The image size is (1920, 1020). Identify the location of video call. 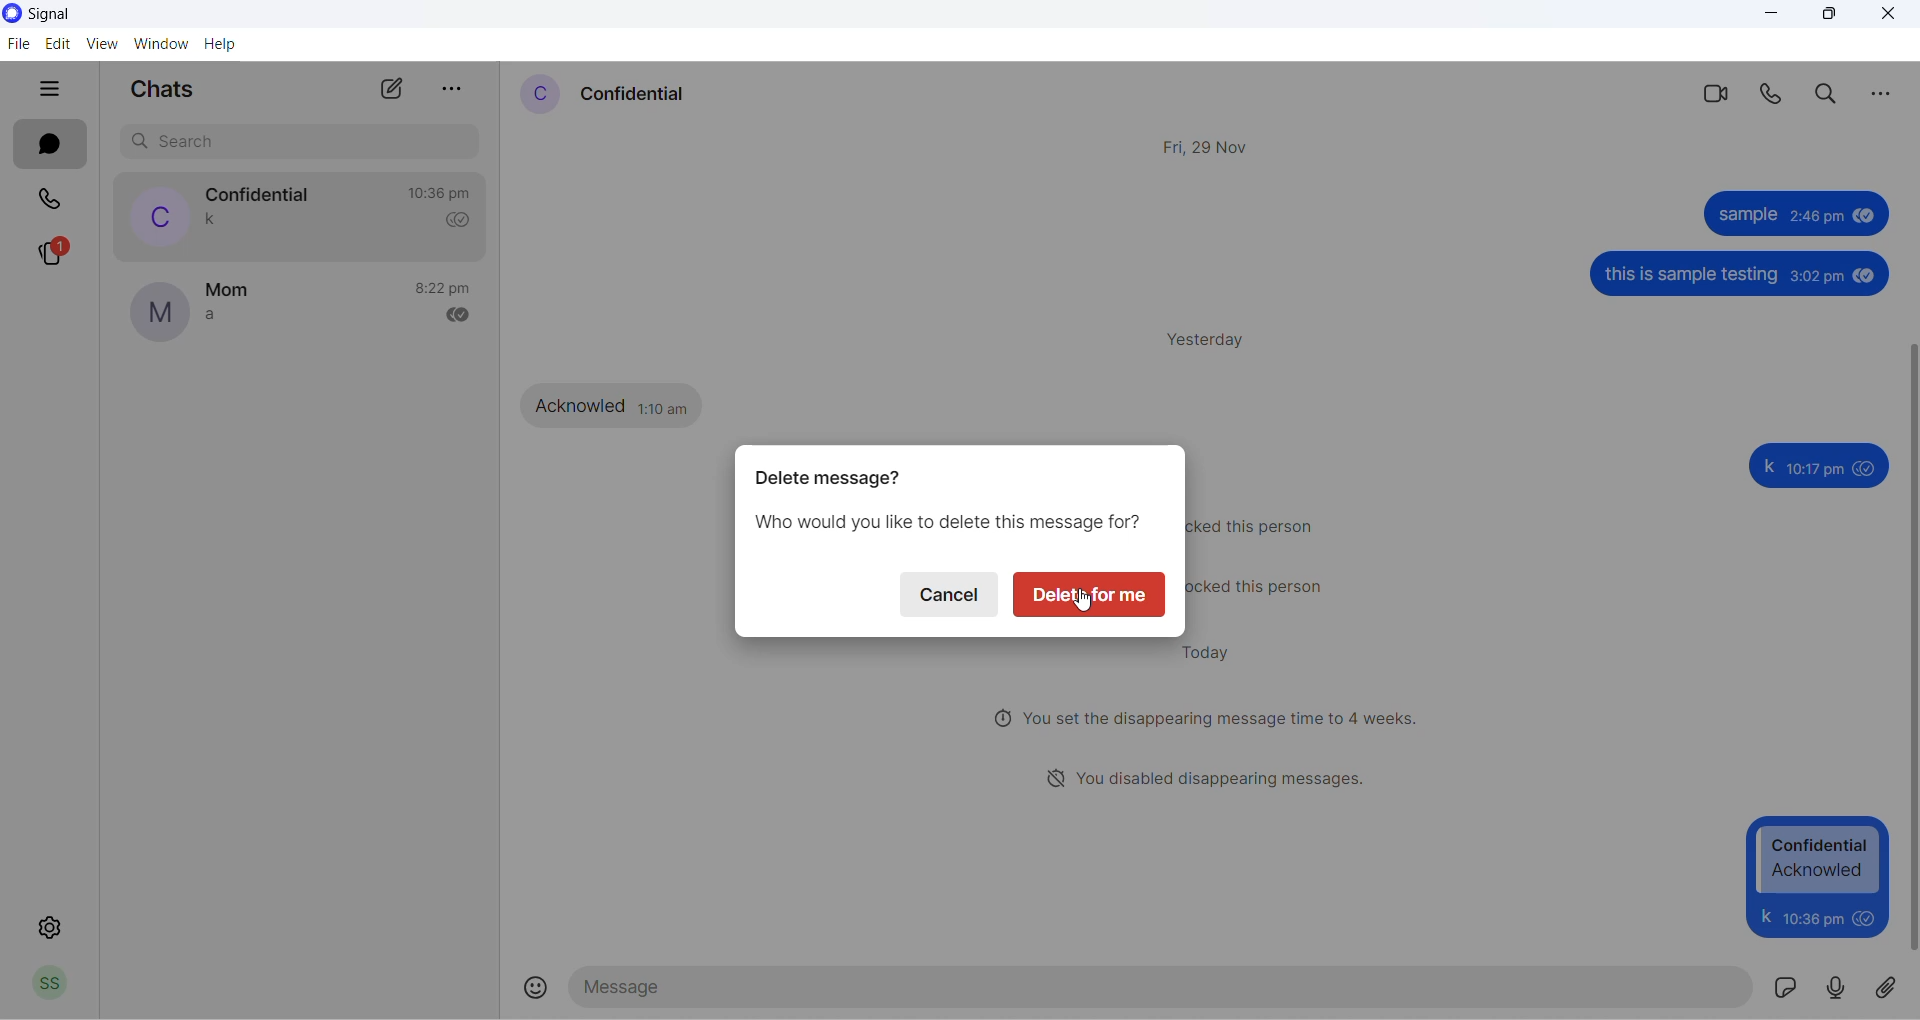
(1713, 93).